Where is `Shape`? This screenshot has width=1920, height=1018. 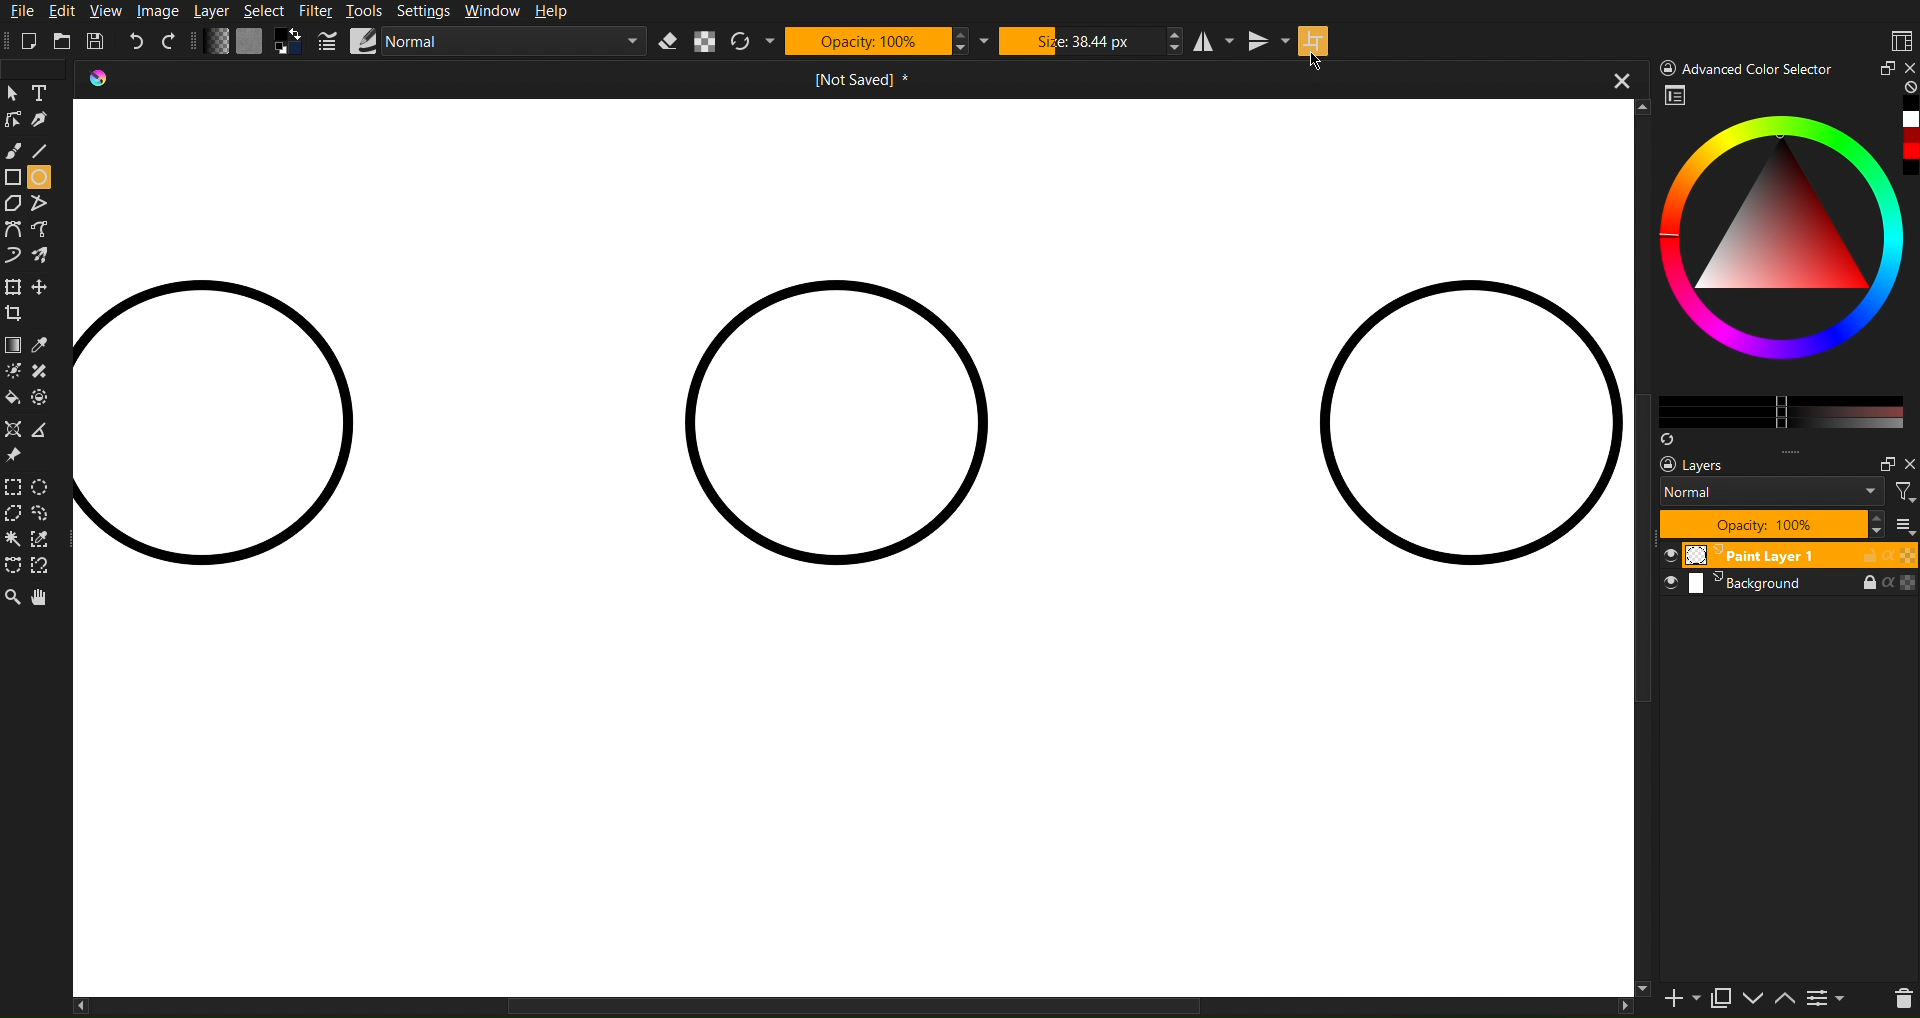 Shape is located at coordinates (12, 429).